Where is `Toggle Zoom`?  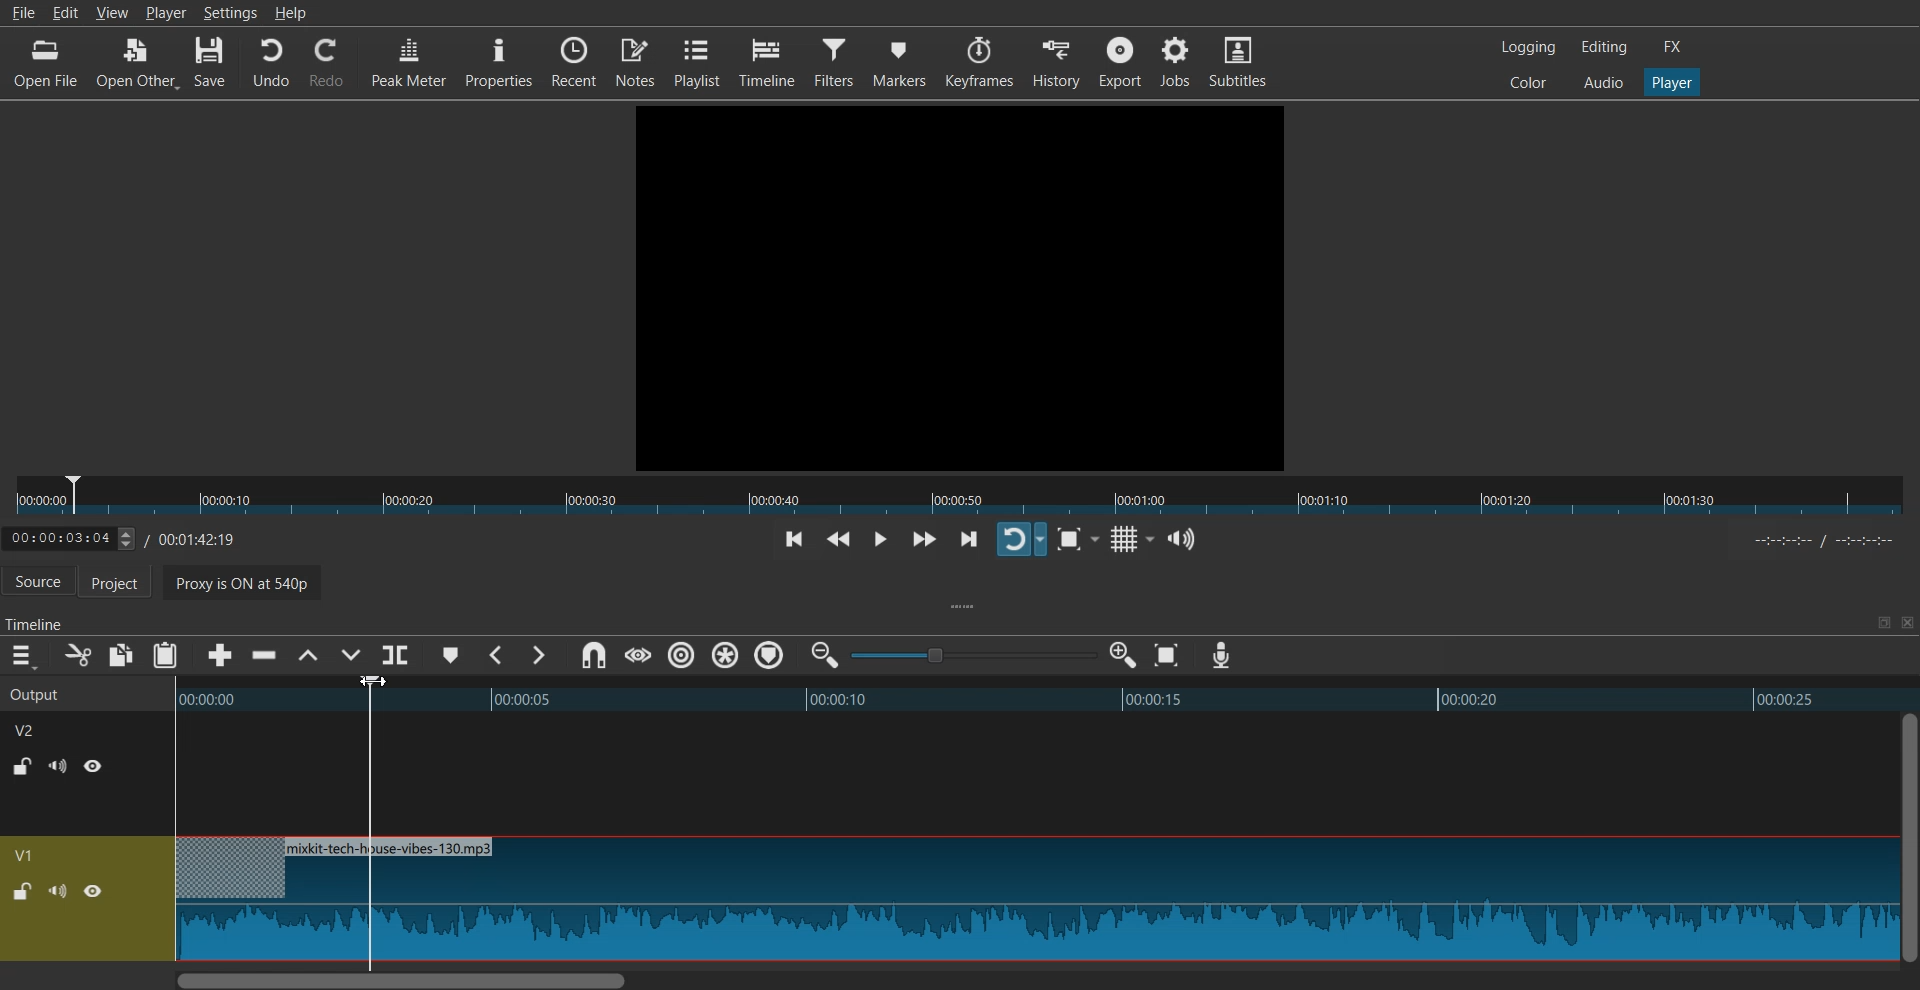
Toggle Zoom is located at coordinates (1072, 540).